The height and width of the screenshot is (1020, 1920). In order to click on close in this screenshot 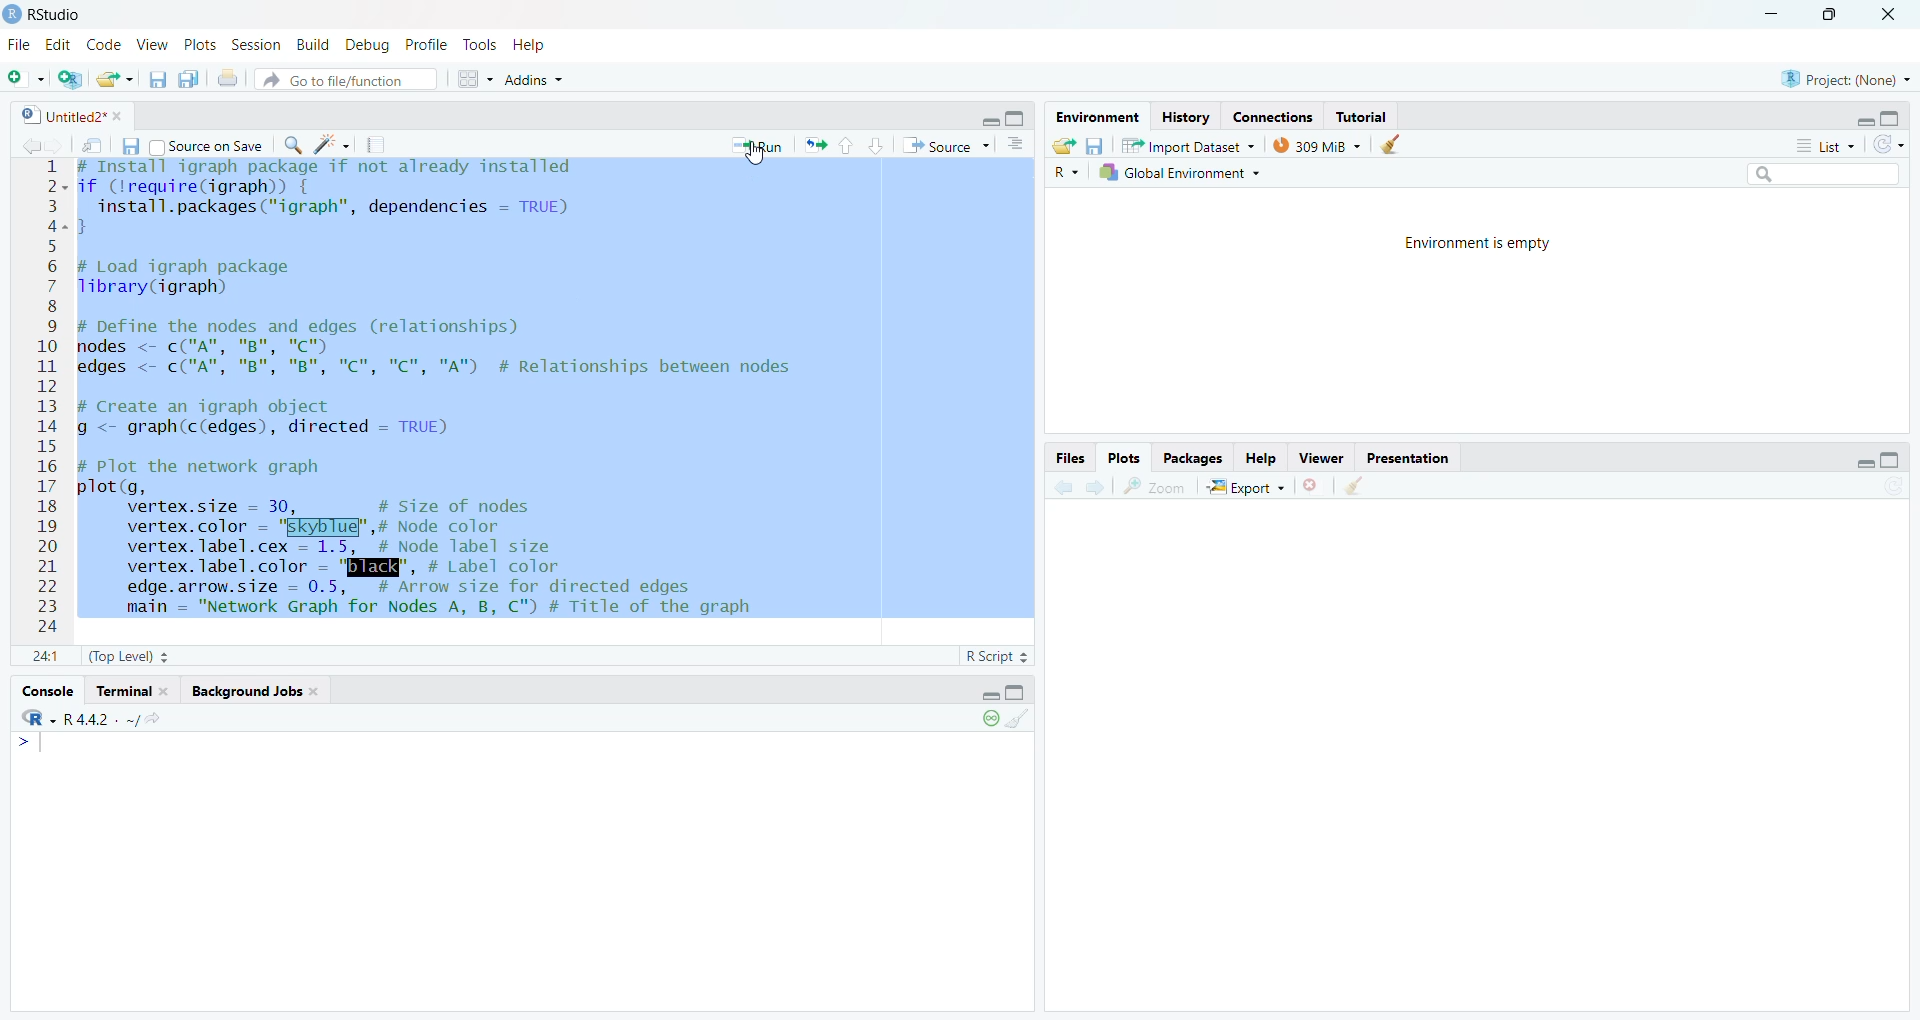, I will do `click(1896, 15)`.